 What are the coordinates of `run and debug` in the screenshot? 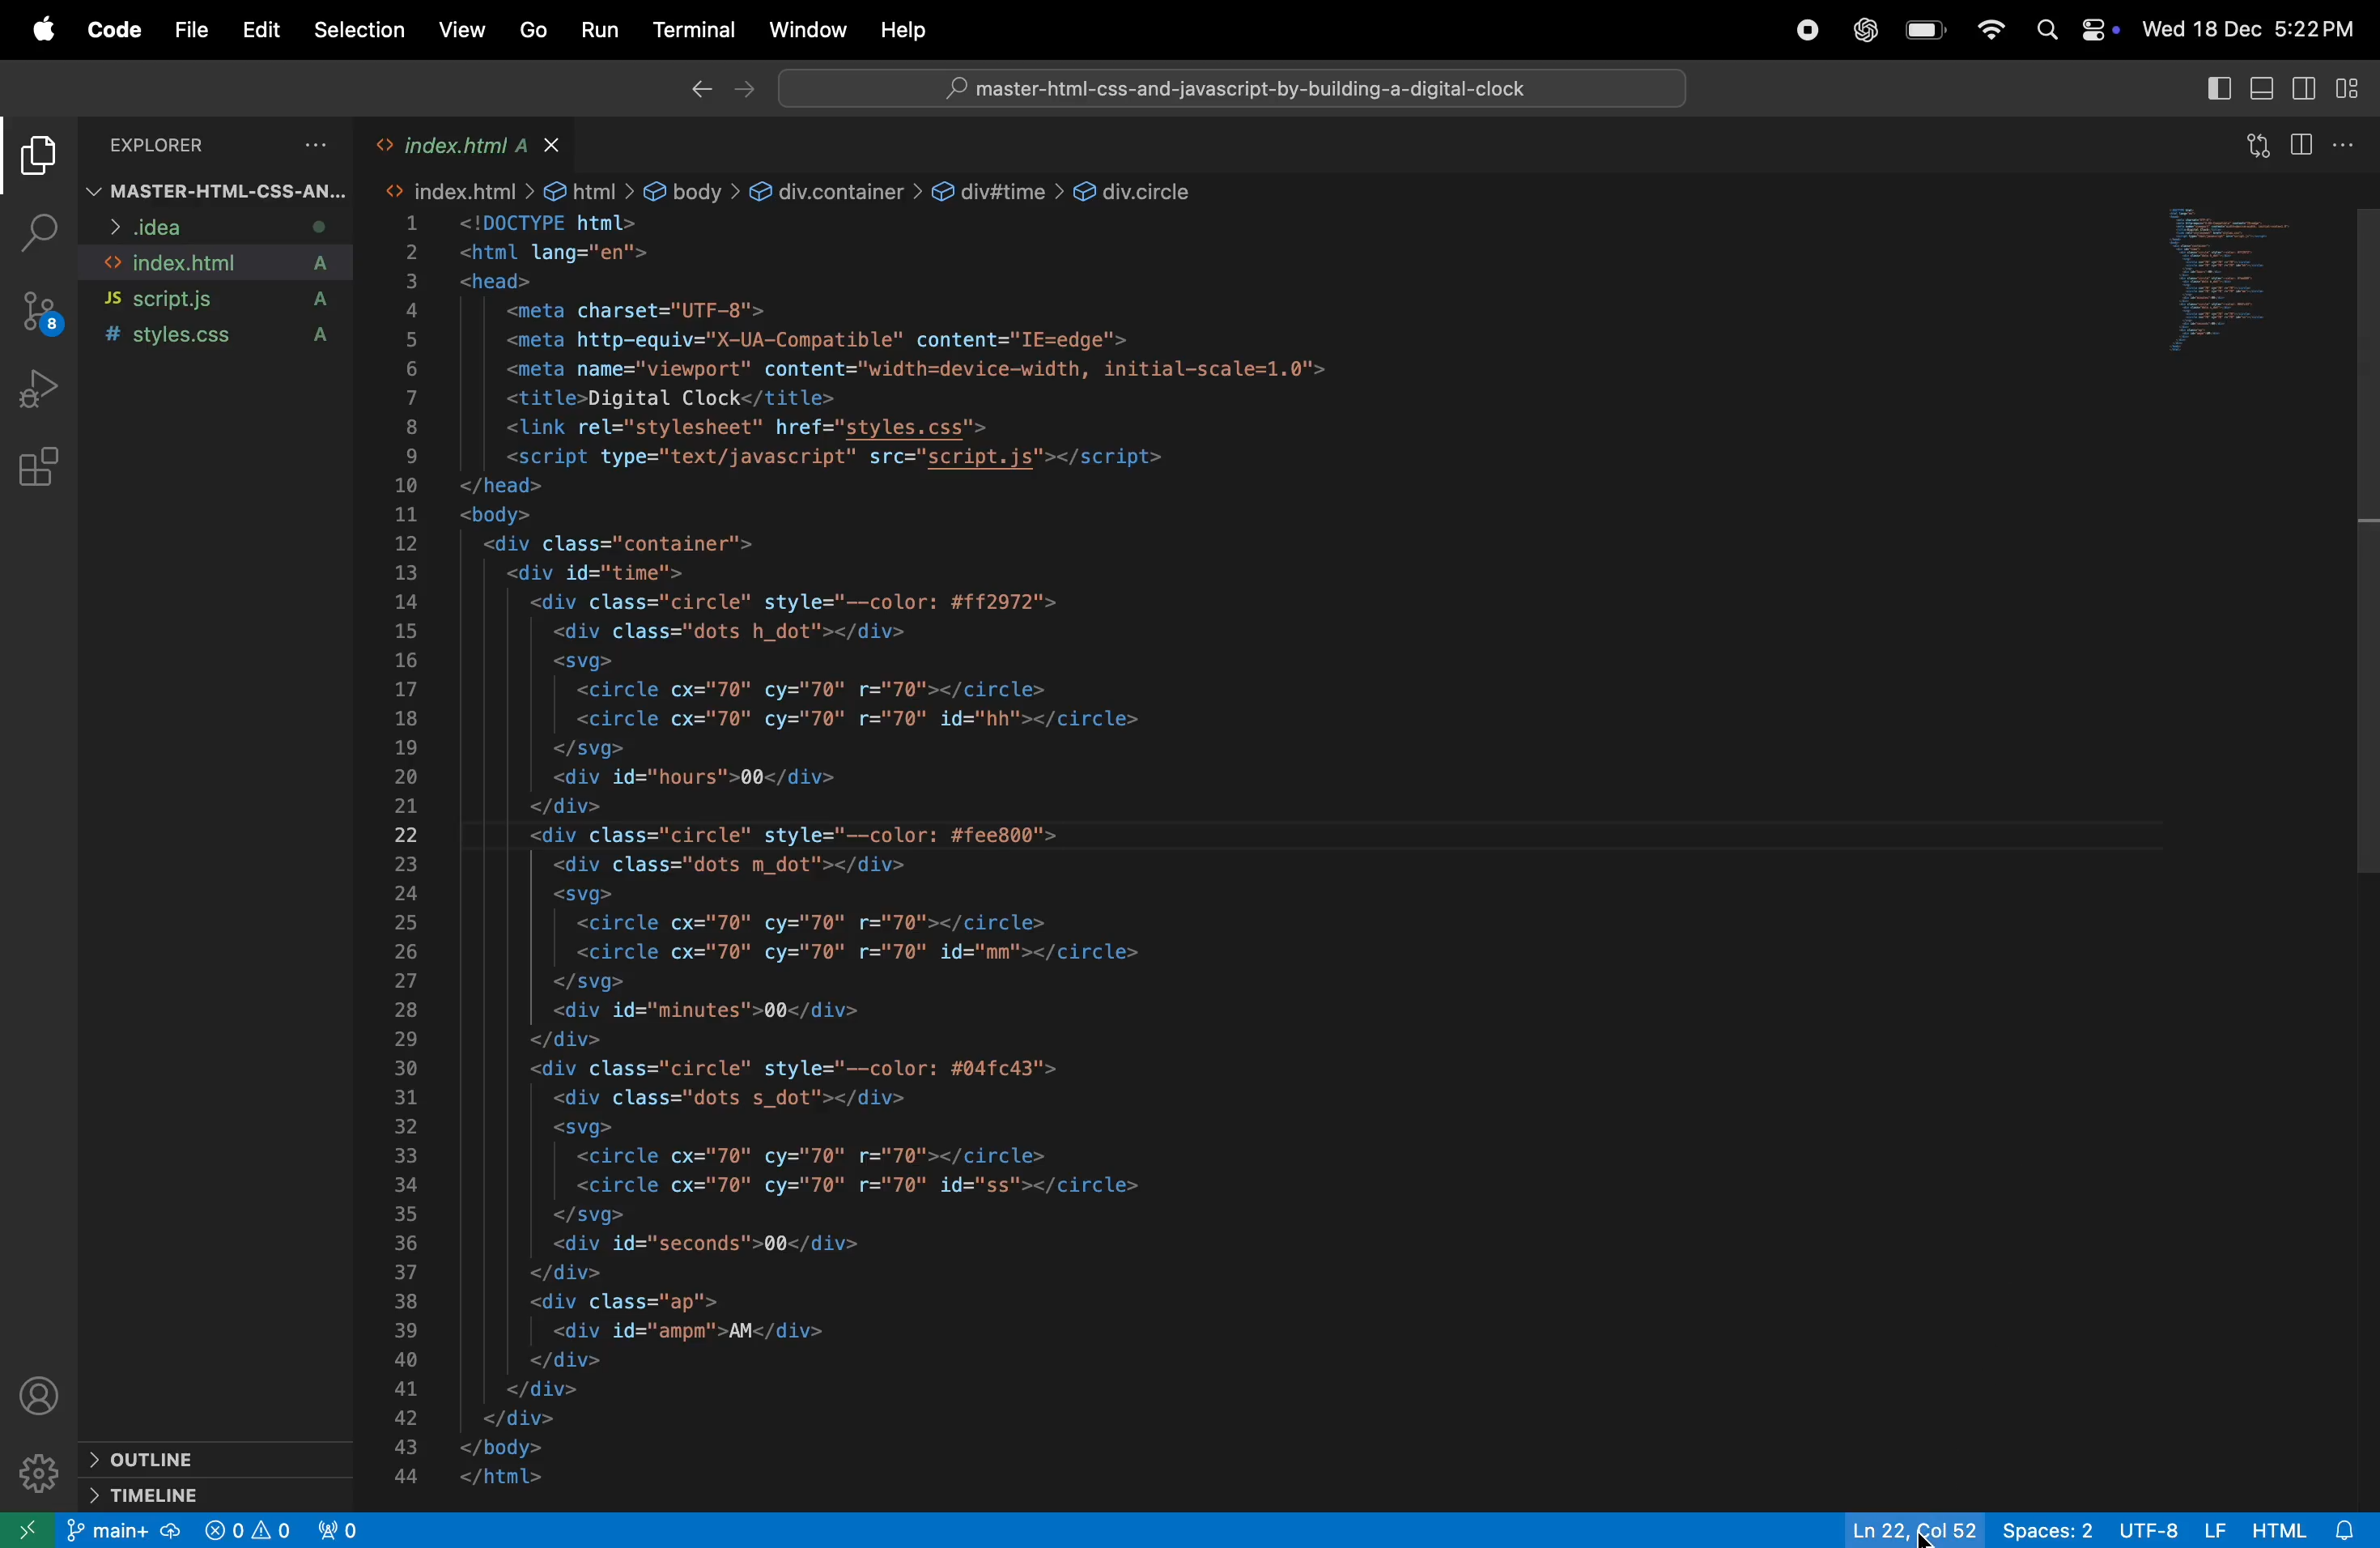 It's located at (42, 390).